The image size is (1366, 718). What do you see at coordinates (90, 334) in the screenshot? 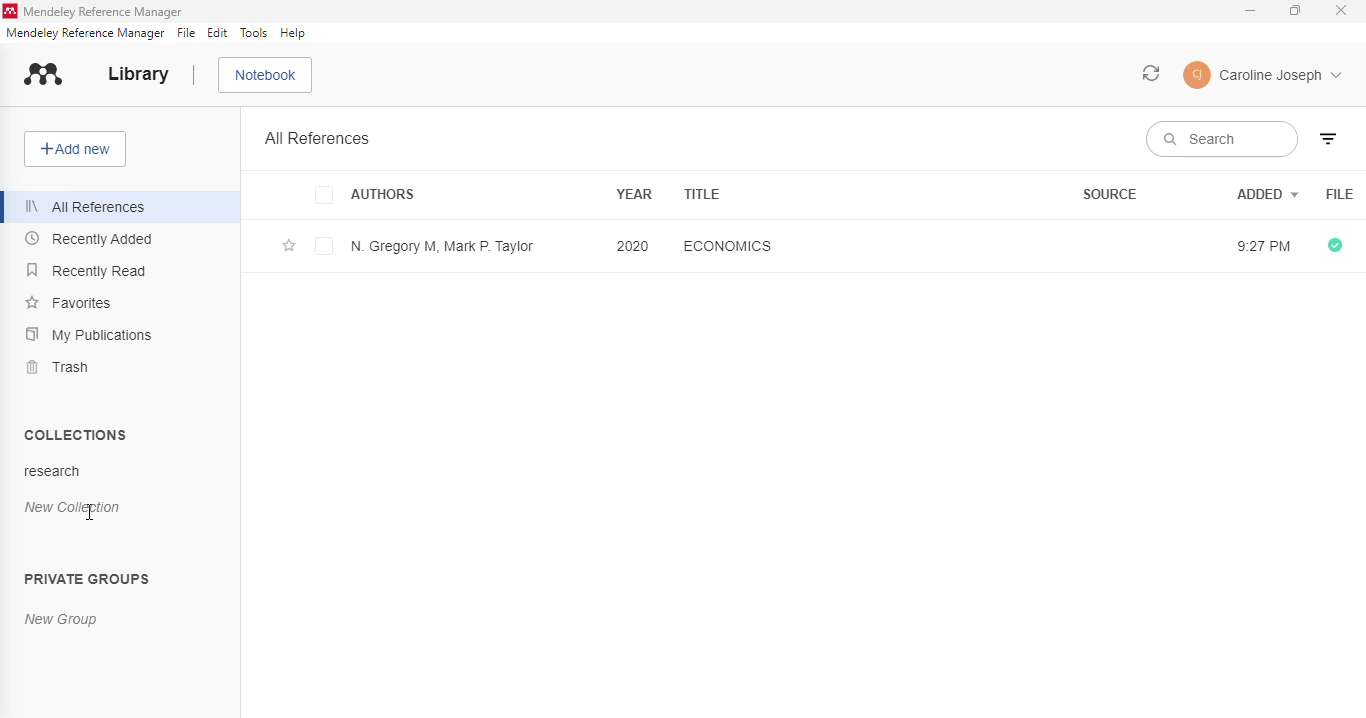
I see `my publications` at bounding box center [90, 334].